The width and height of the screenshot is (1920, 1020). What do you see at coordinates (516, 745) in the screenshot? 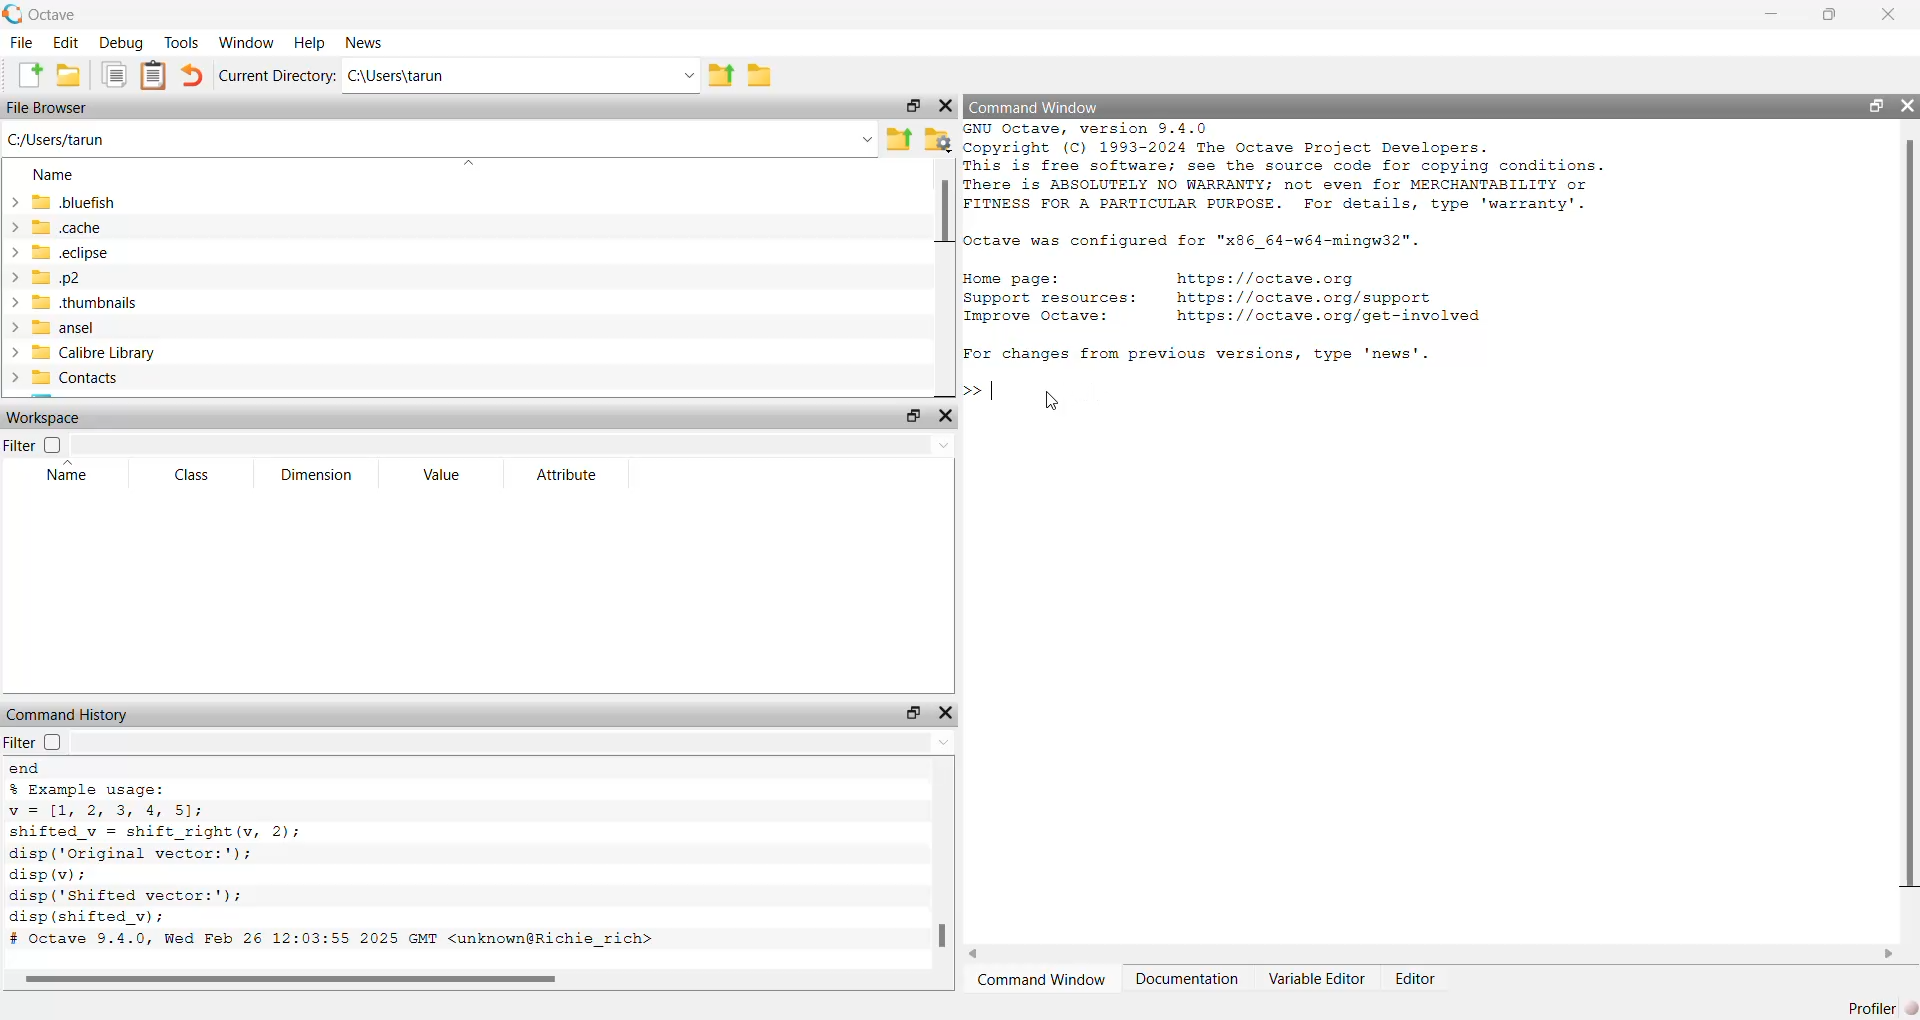
I see `filter input field` at bounding box center [516, 745].